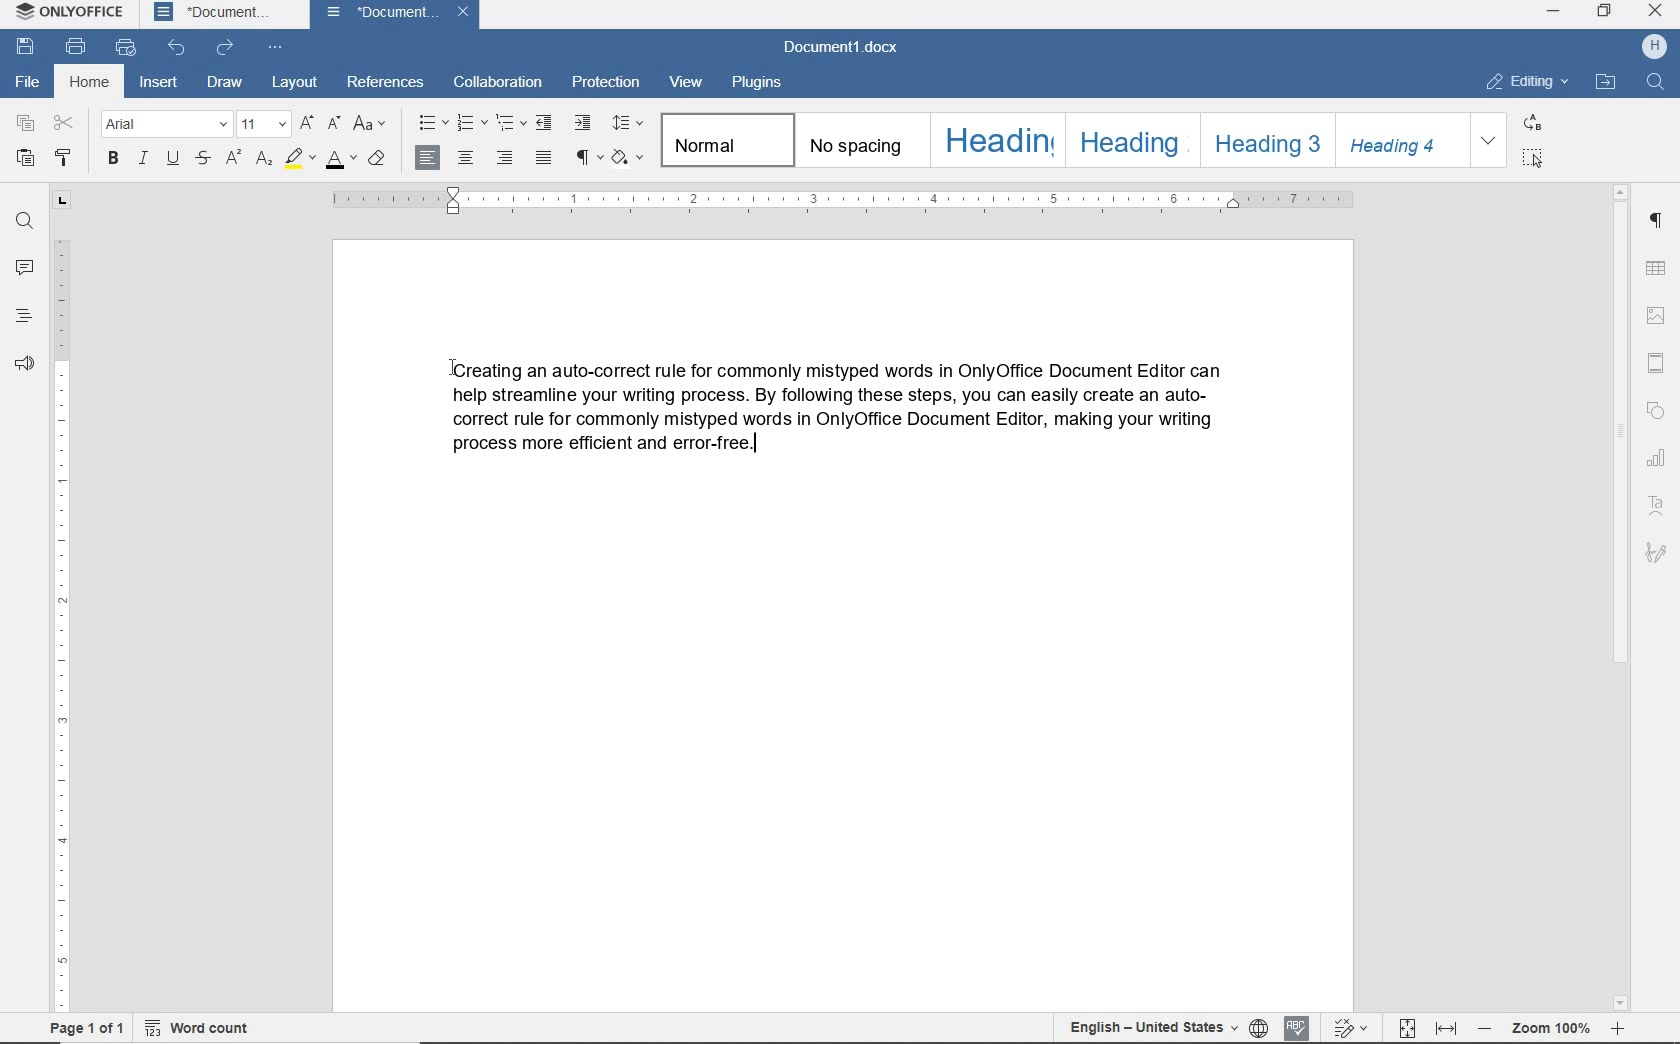 Image resolution: width=1680 pixels, height=1044 pixels. Describe the element at coordinates (143, 157) in the screenshot. I see `italic` at that location.